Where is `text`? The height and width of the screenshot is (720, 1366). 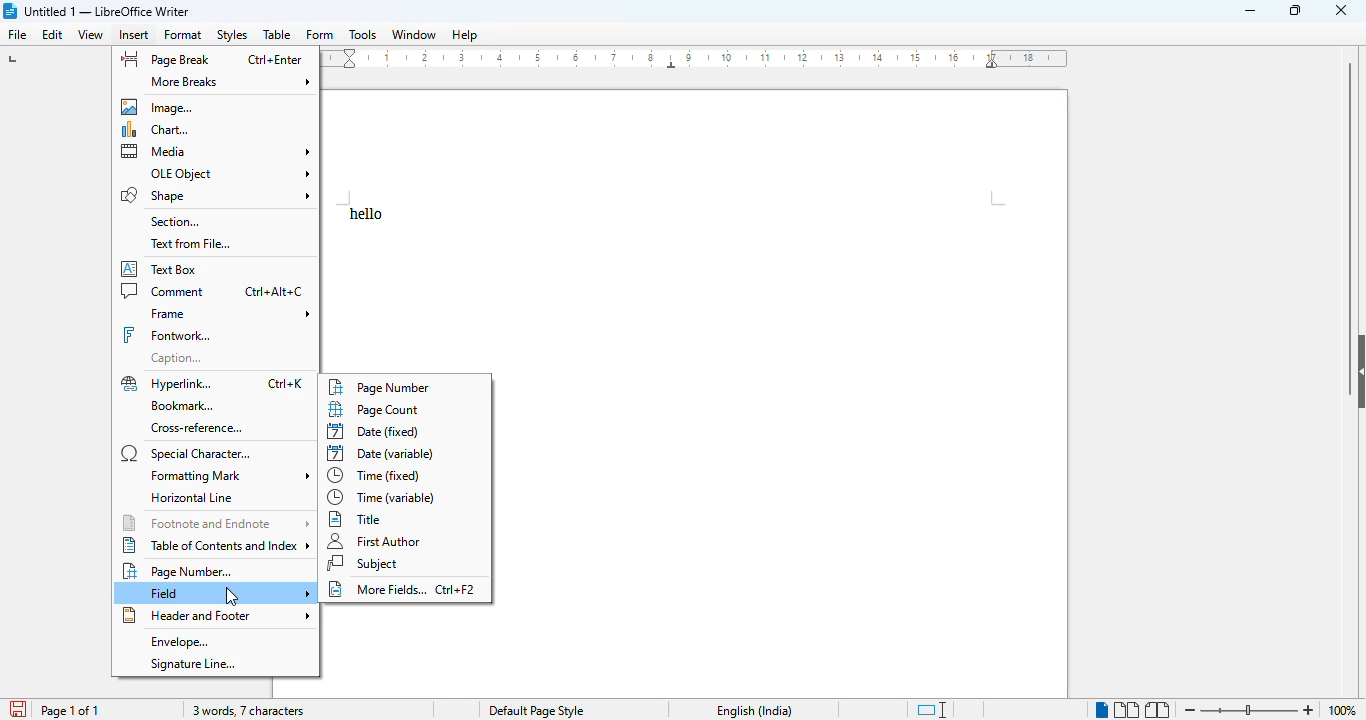
text is located at coordinates (367, 213).